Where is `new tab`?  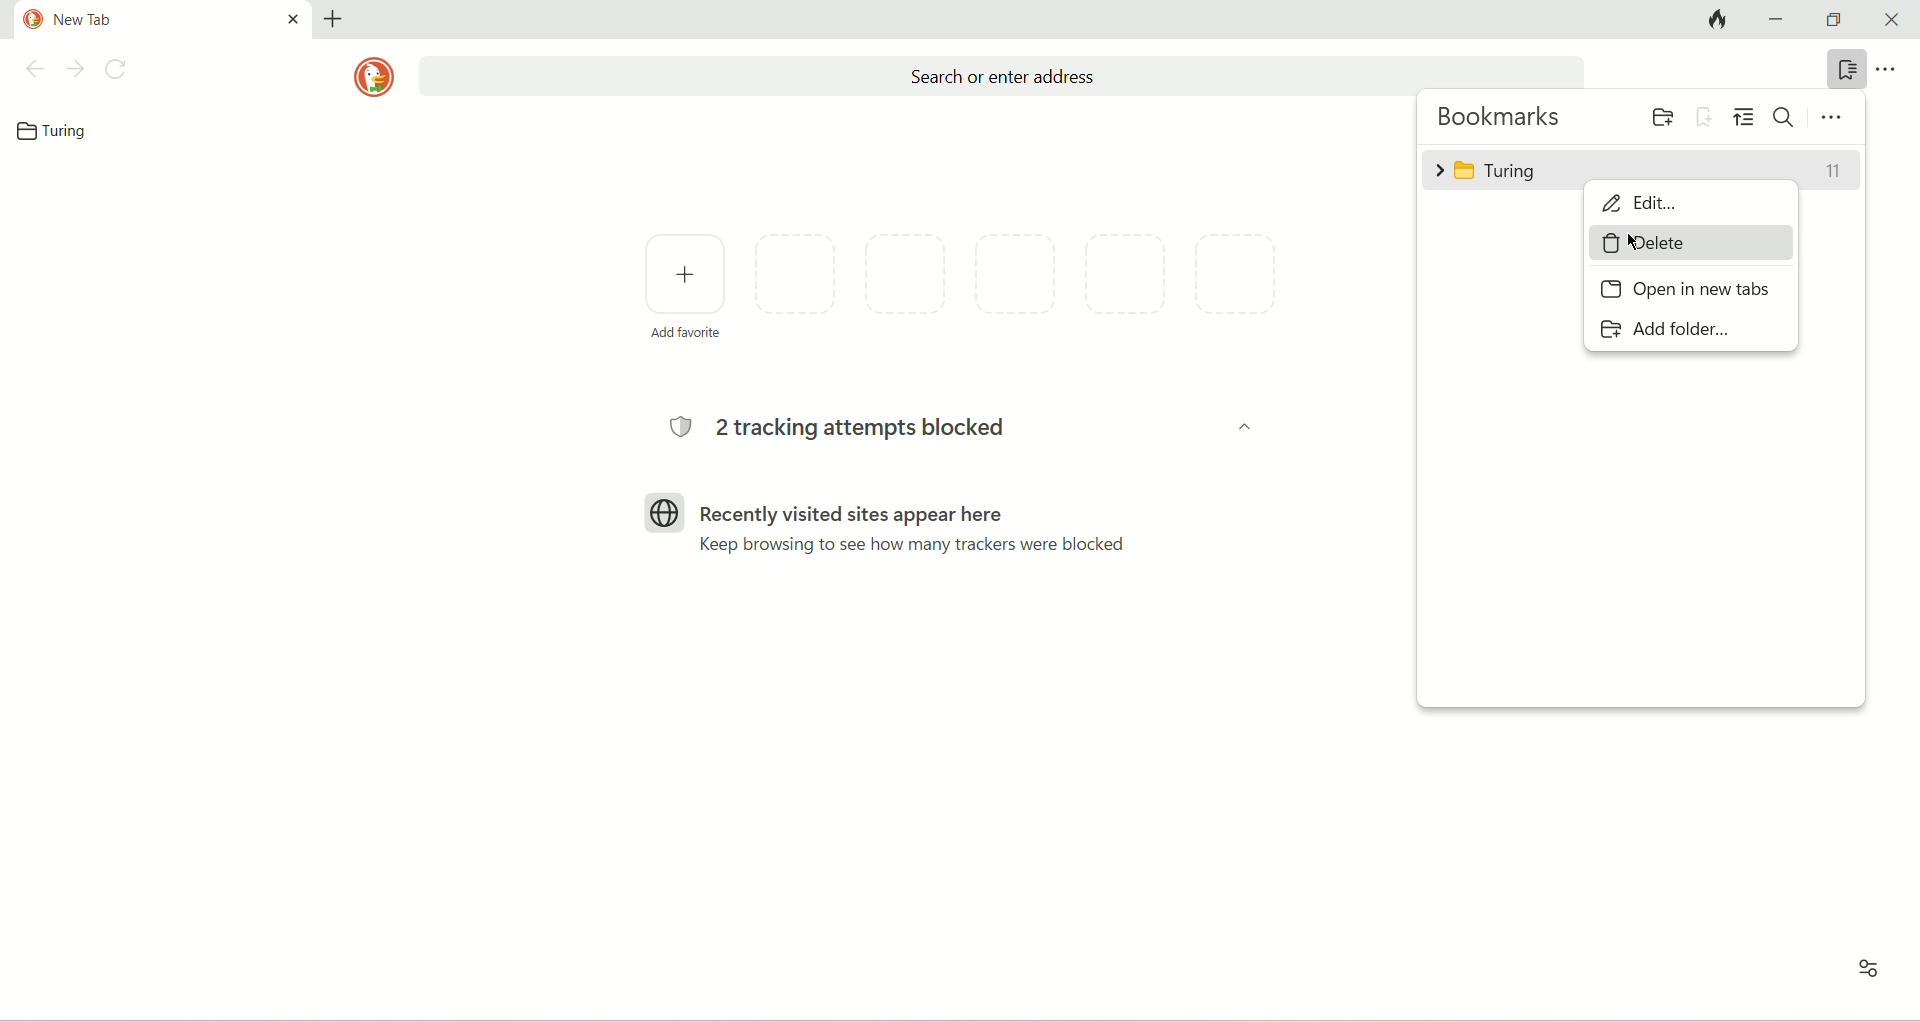 new tab is located at coordinates (335, 17).